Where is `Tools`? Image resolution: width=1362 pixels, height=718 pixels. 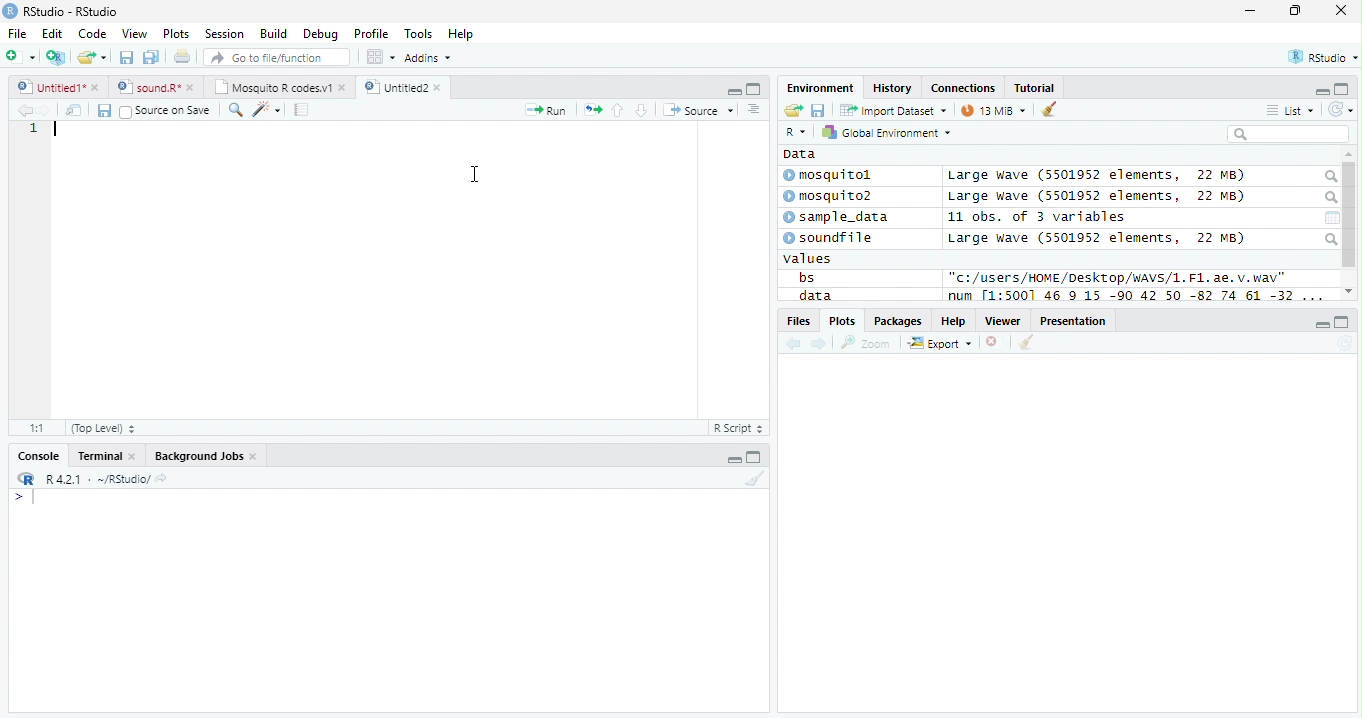 Tools is located at coordinates (418, 35).